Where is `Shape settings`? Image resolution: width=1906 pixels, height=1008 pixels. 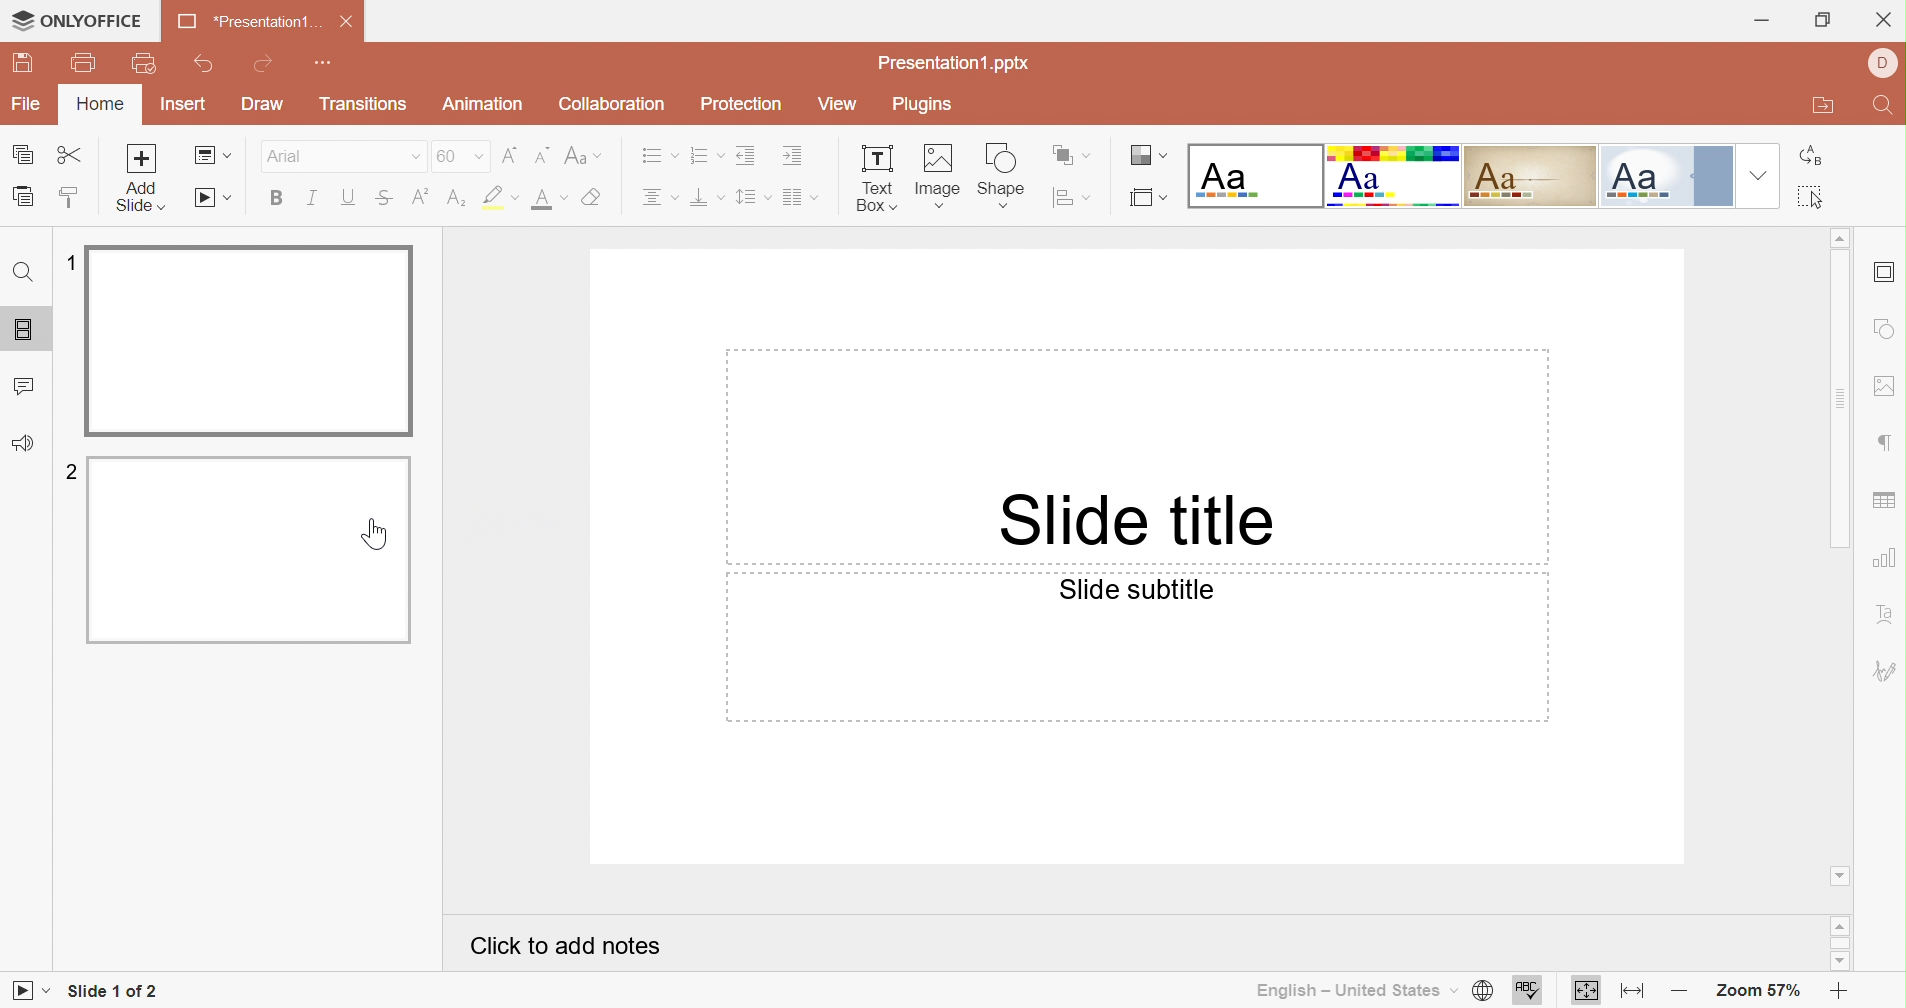
Shape settings is located at coordinates (1885, 327).